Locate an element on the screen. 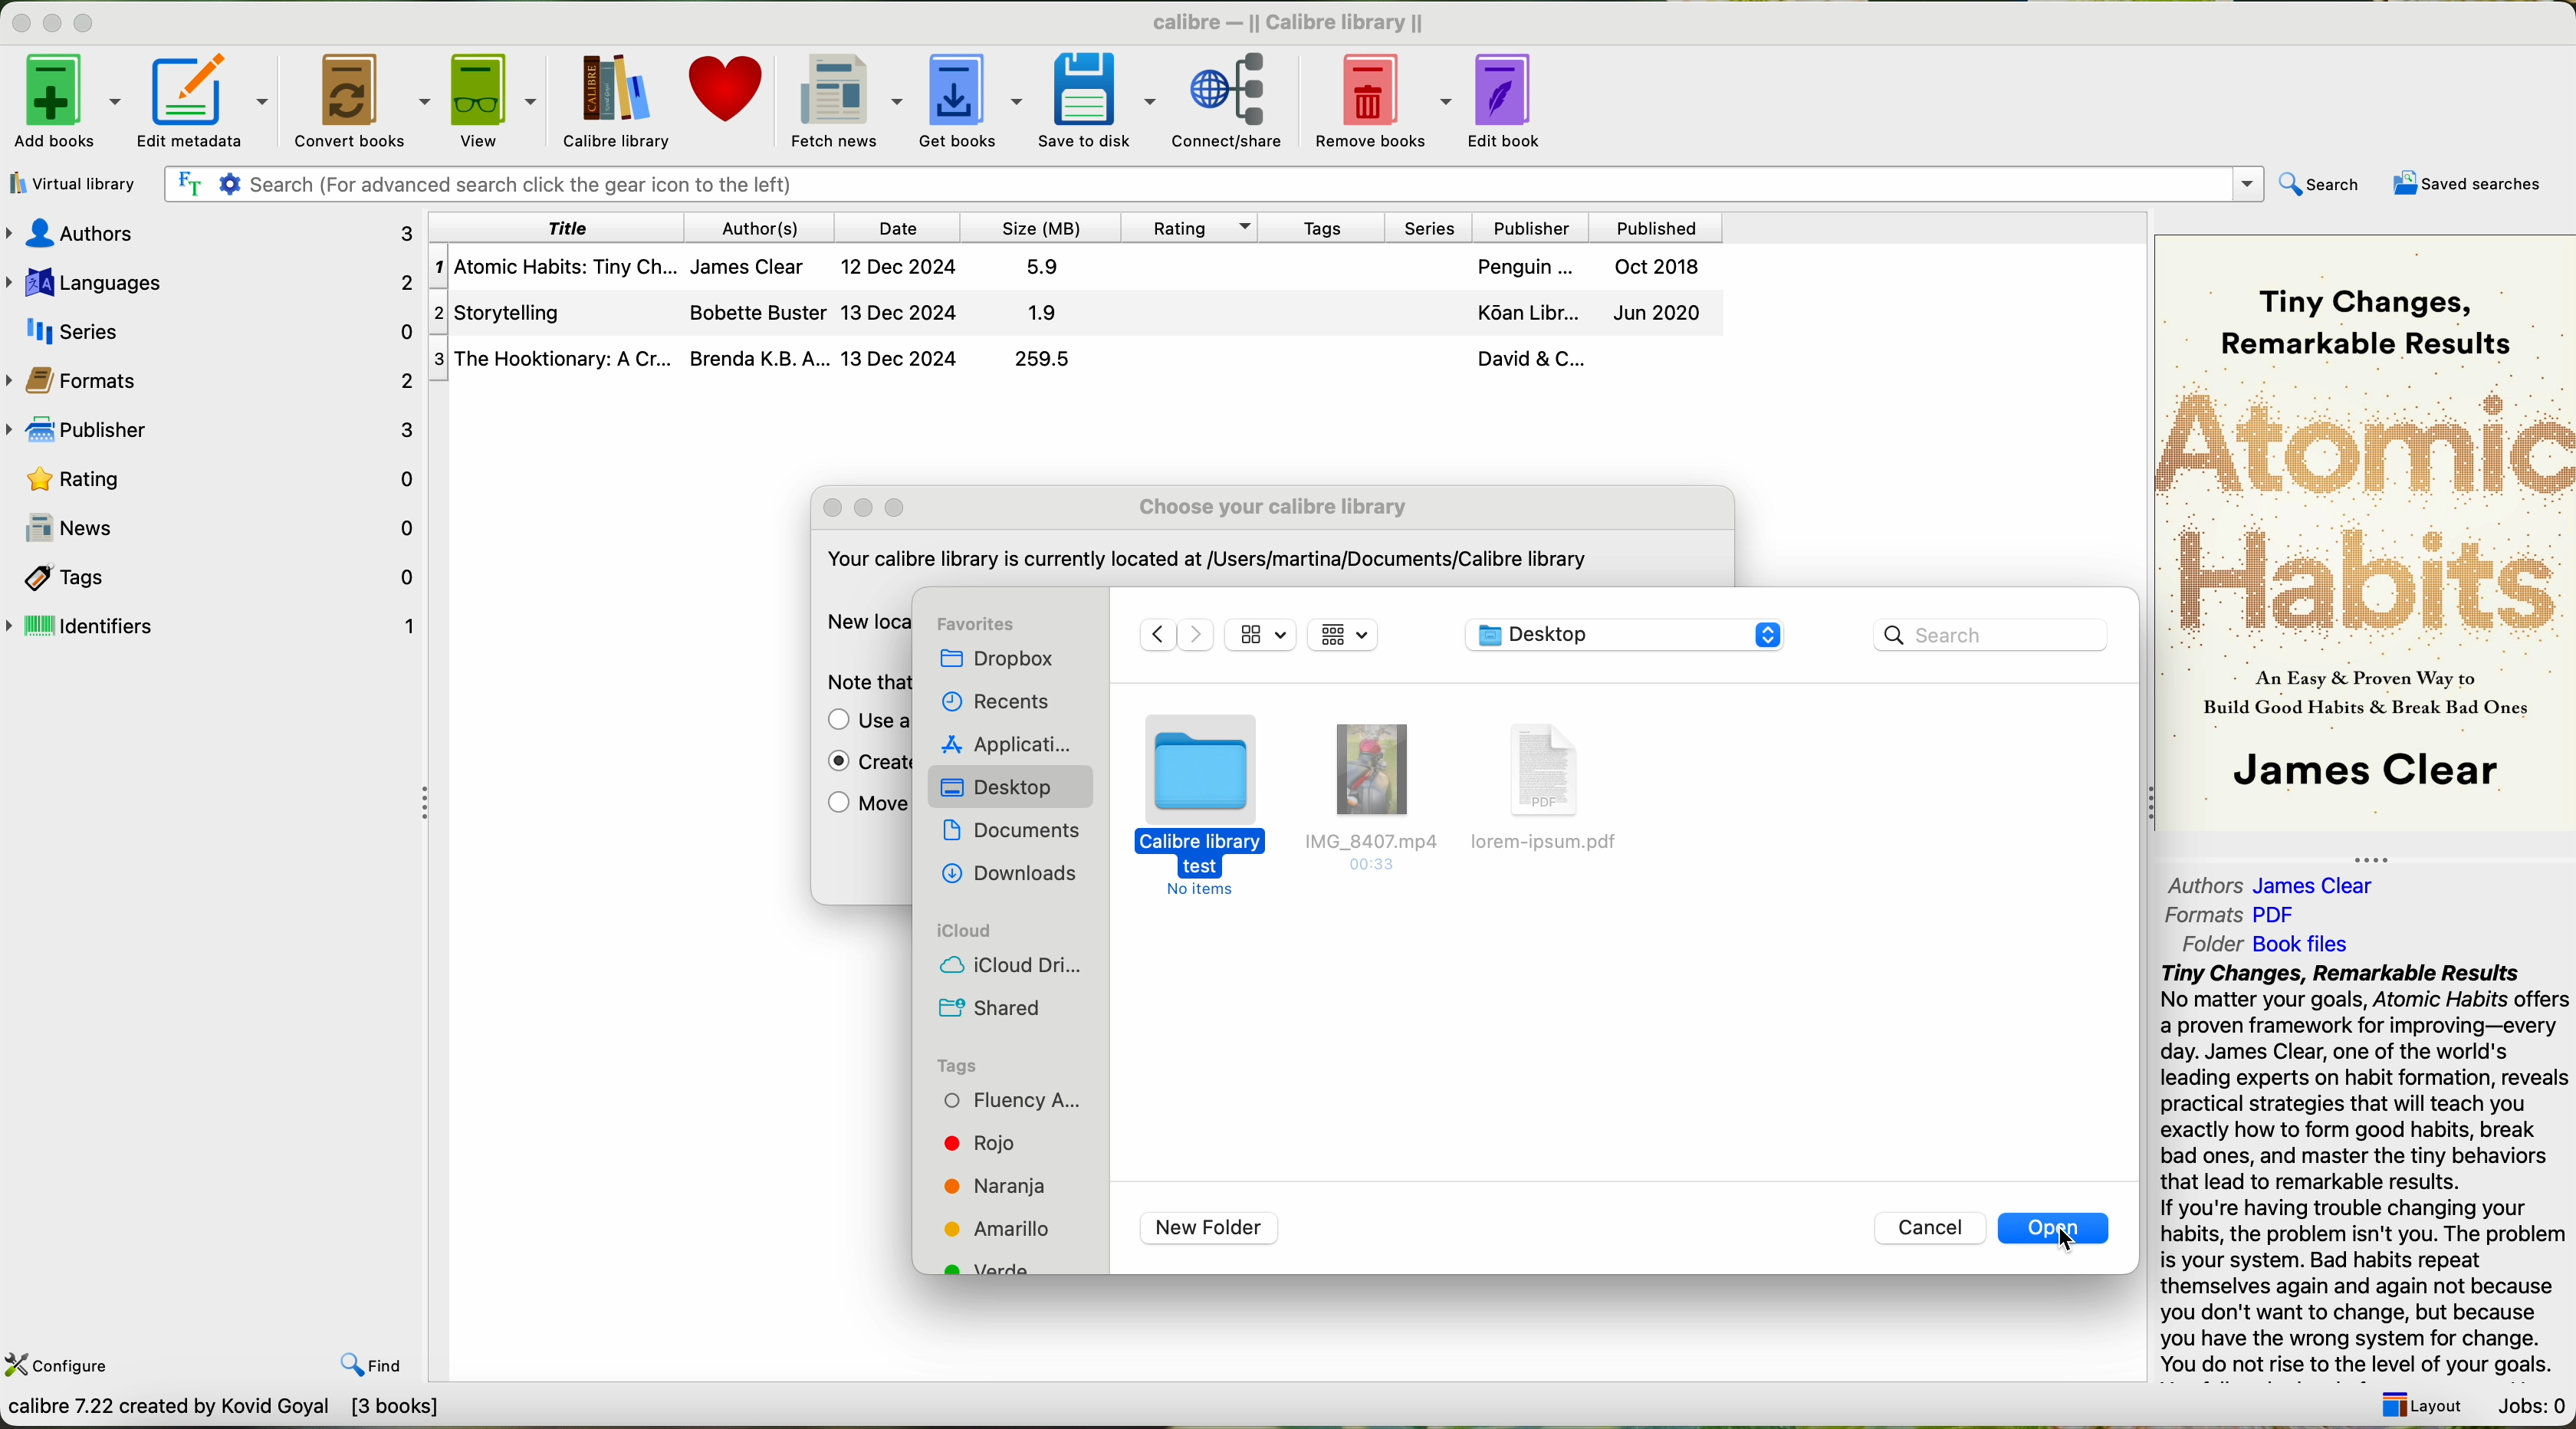  formats:PDF is located at coordinates (2238, 915).